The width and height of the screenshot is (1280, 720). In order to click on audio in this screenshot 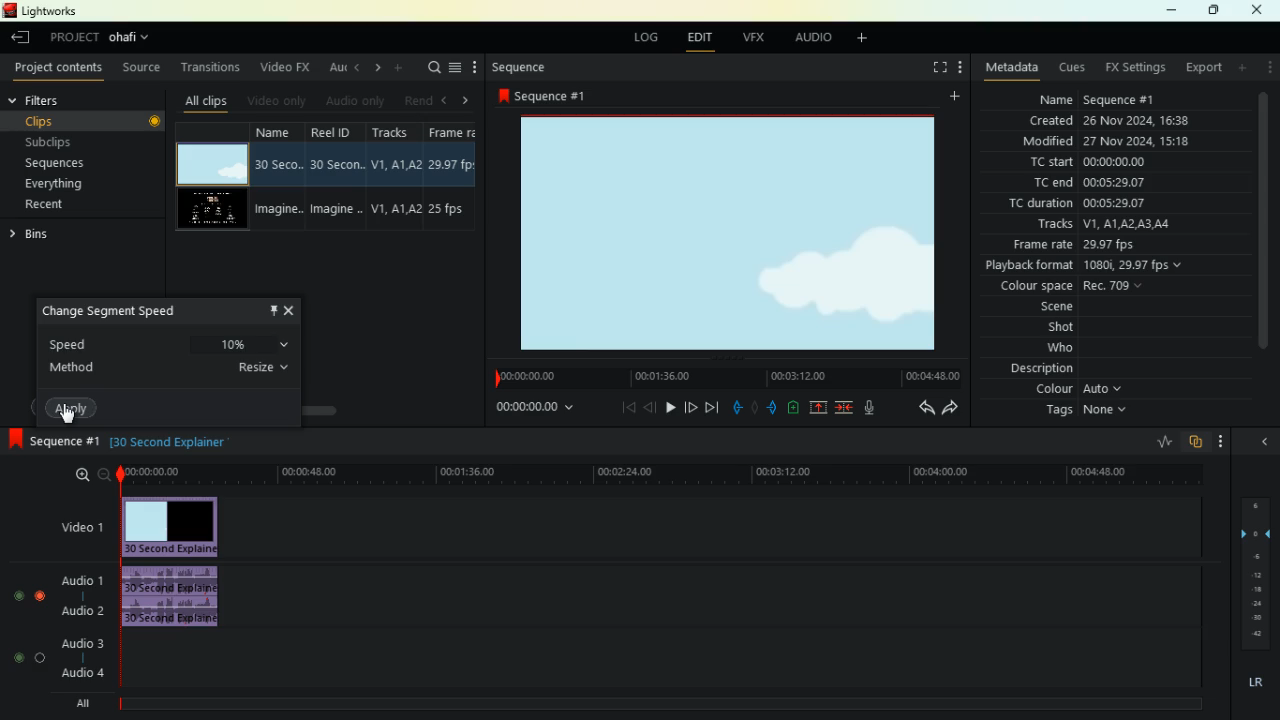, I will do `click(815, 40)`.